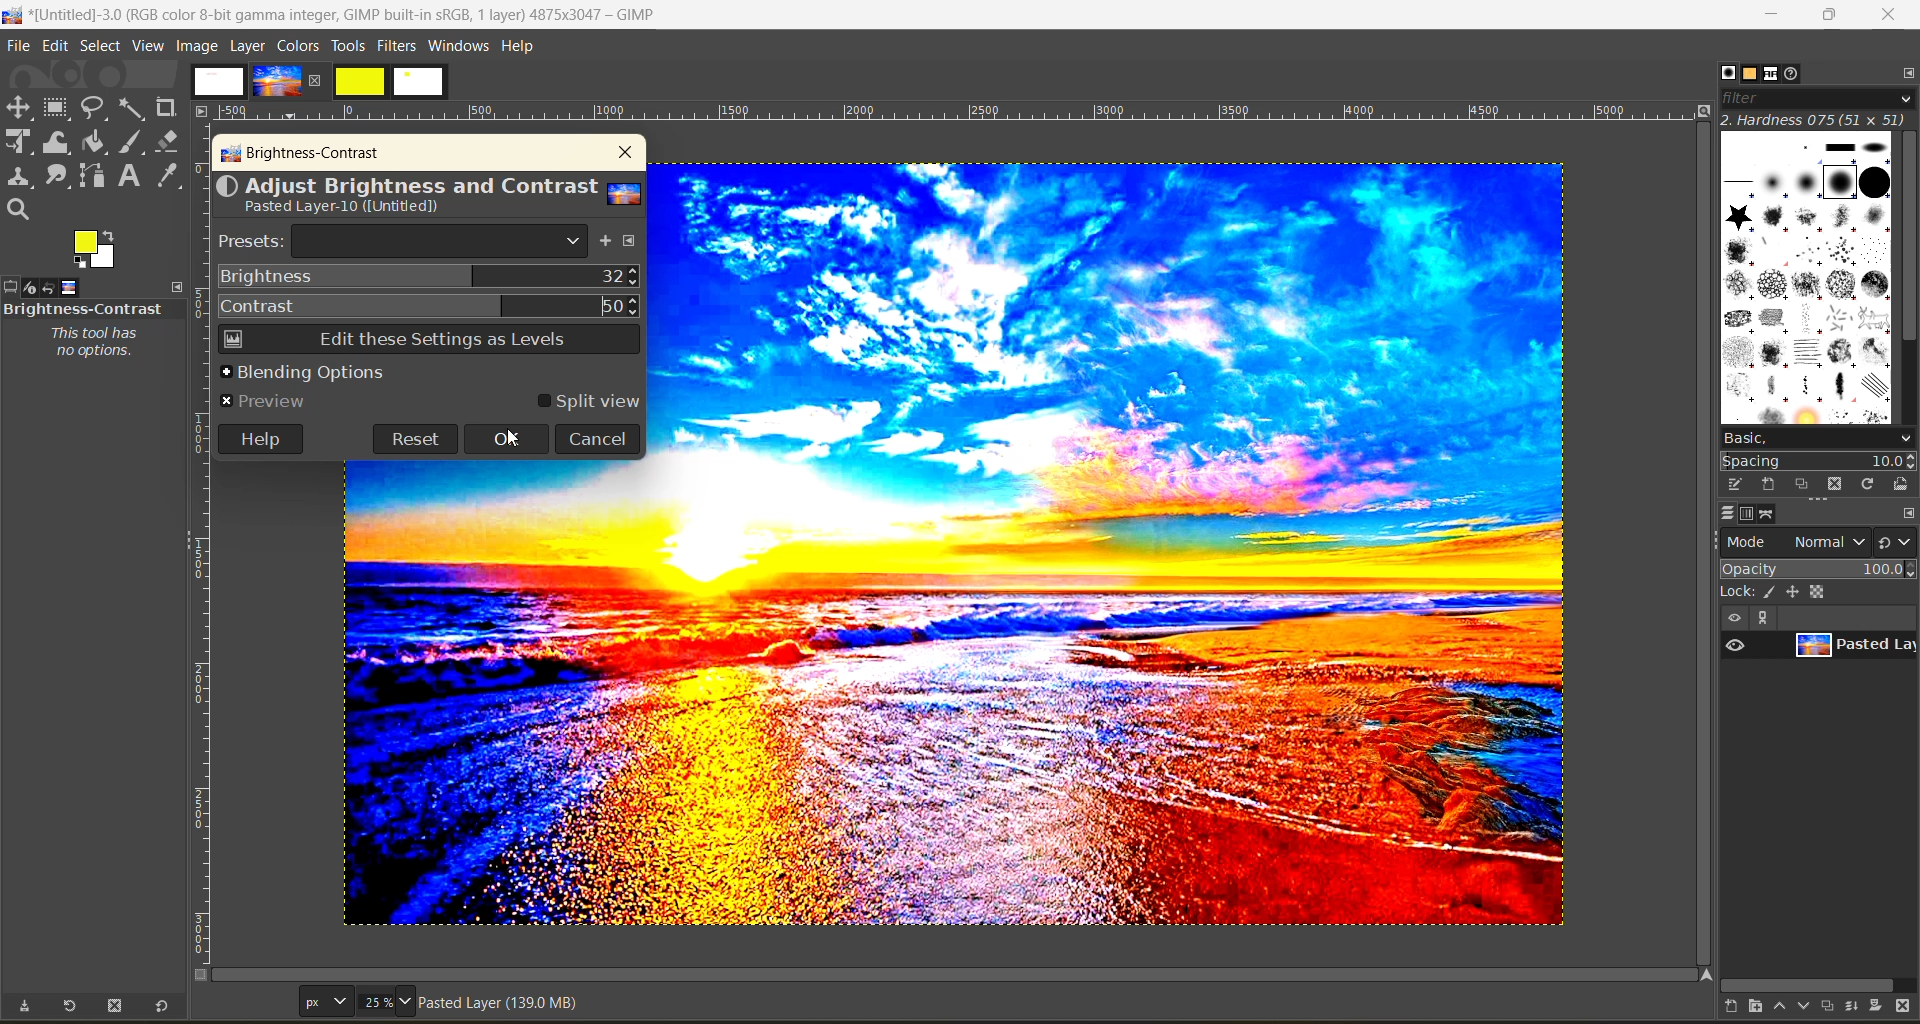 Image resolution: width=1920 pixels, height=1024 pixels. I want to click on raise this layer, so click(1786, 1009).